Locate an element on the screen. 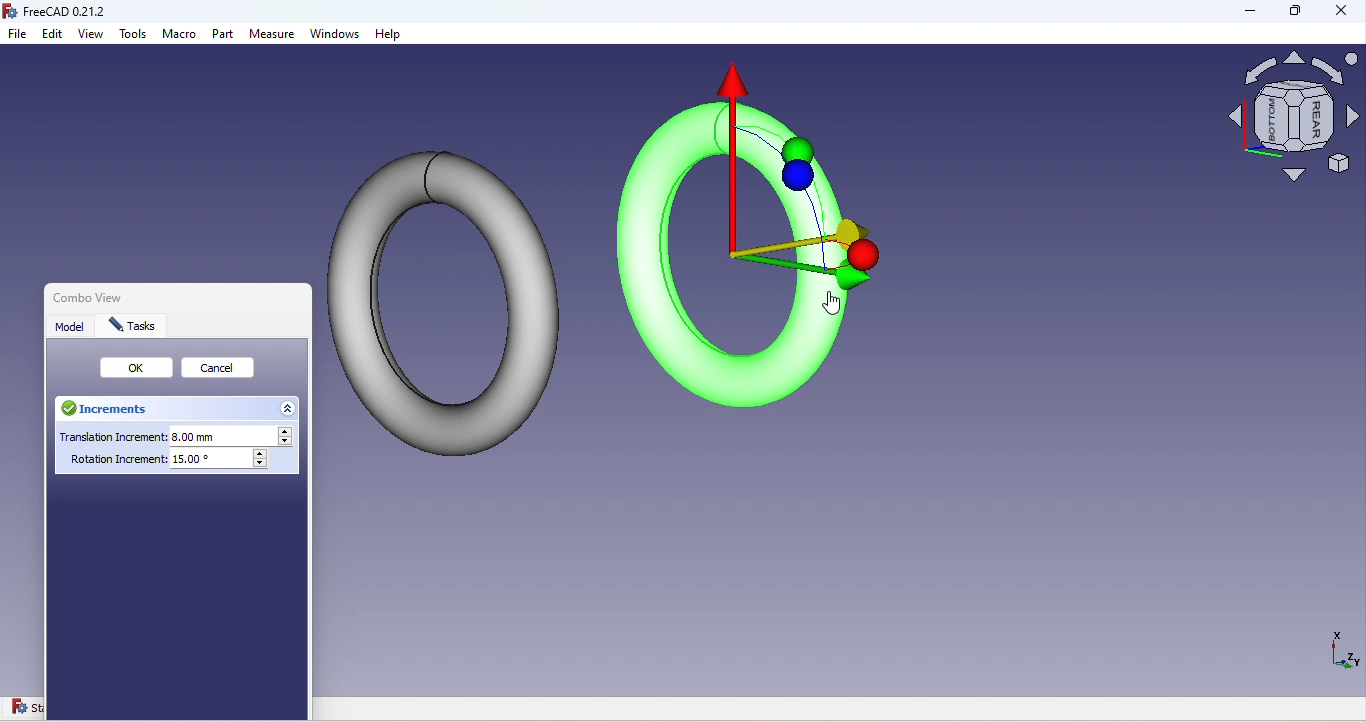 The image size is (1366, 722). Decrease translation increment is located at coordinates (288, 443).